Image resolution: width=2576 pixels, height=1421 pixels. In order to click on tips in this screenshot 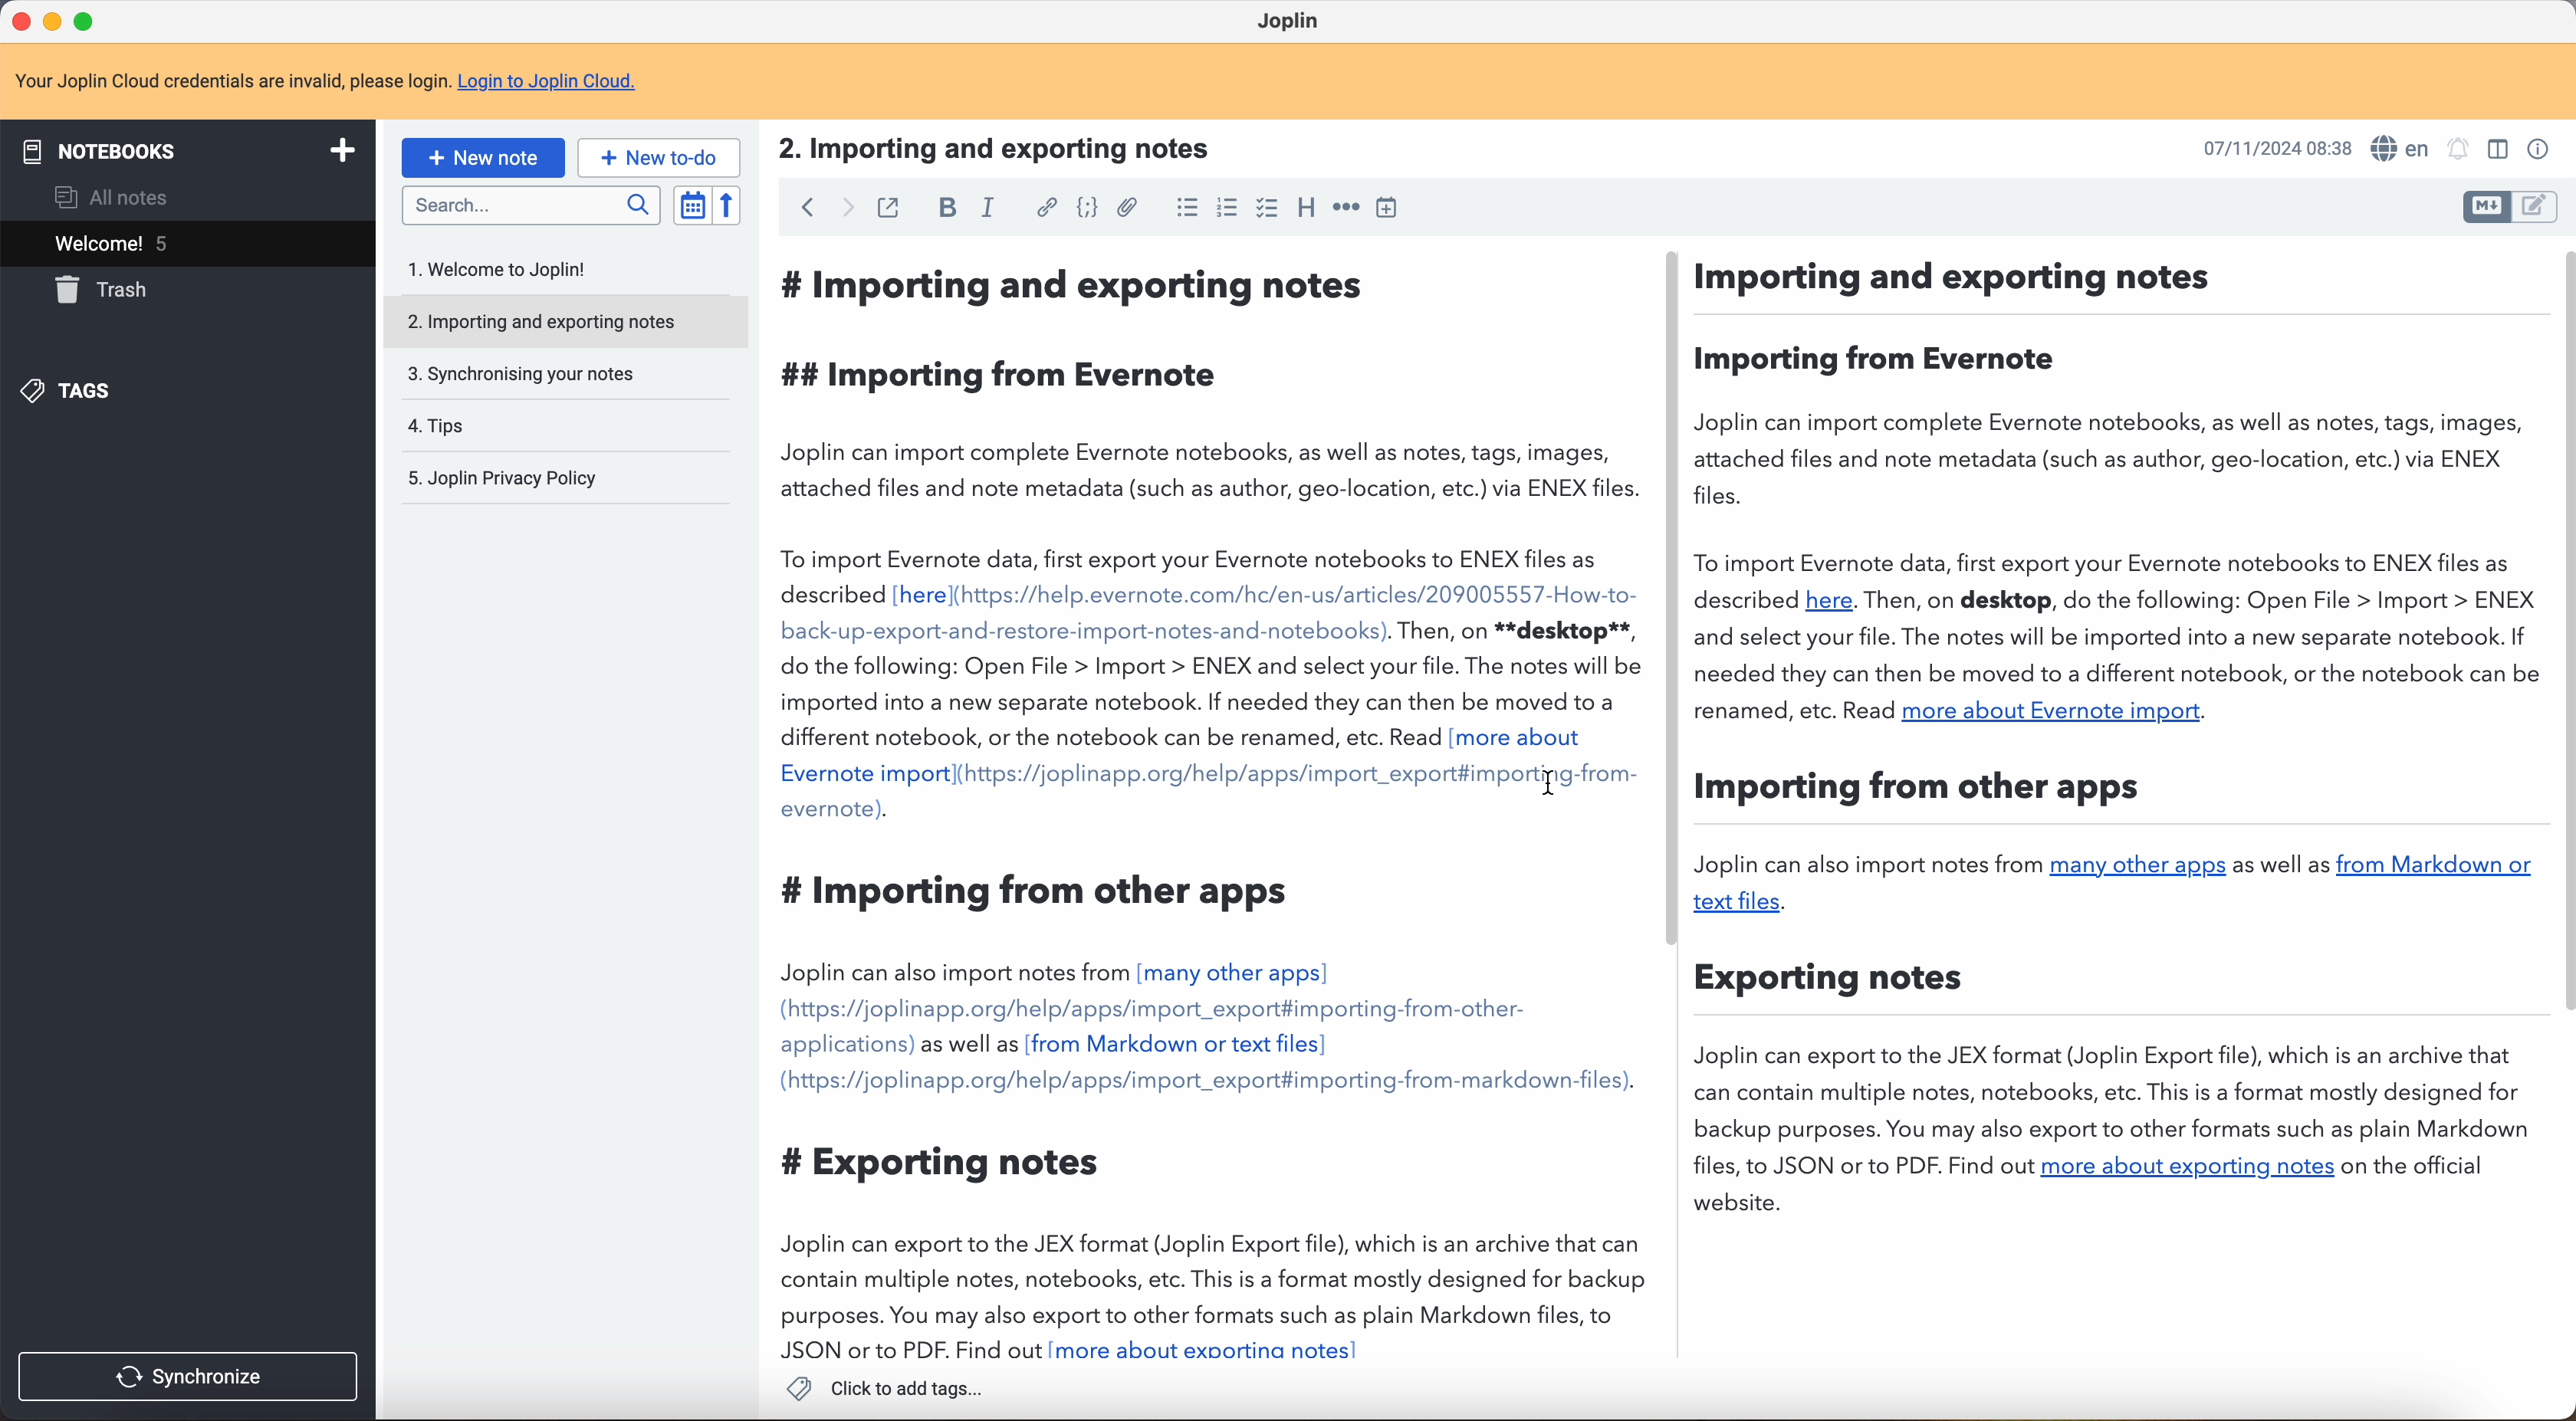, I will do `click(442, 424)`.